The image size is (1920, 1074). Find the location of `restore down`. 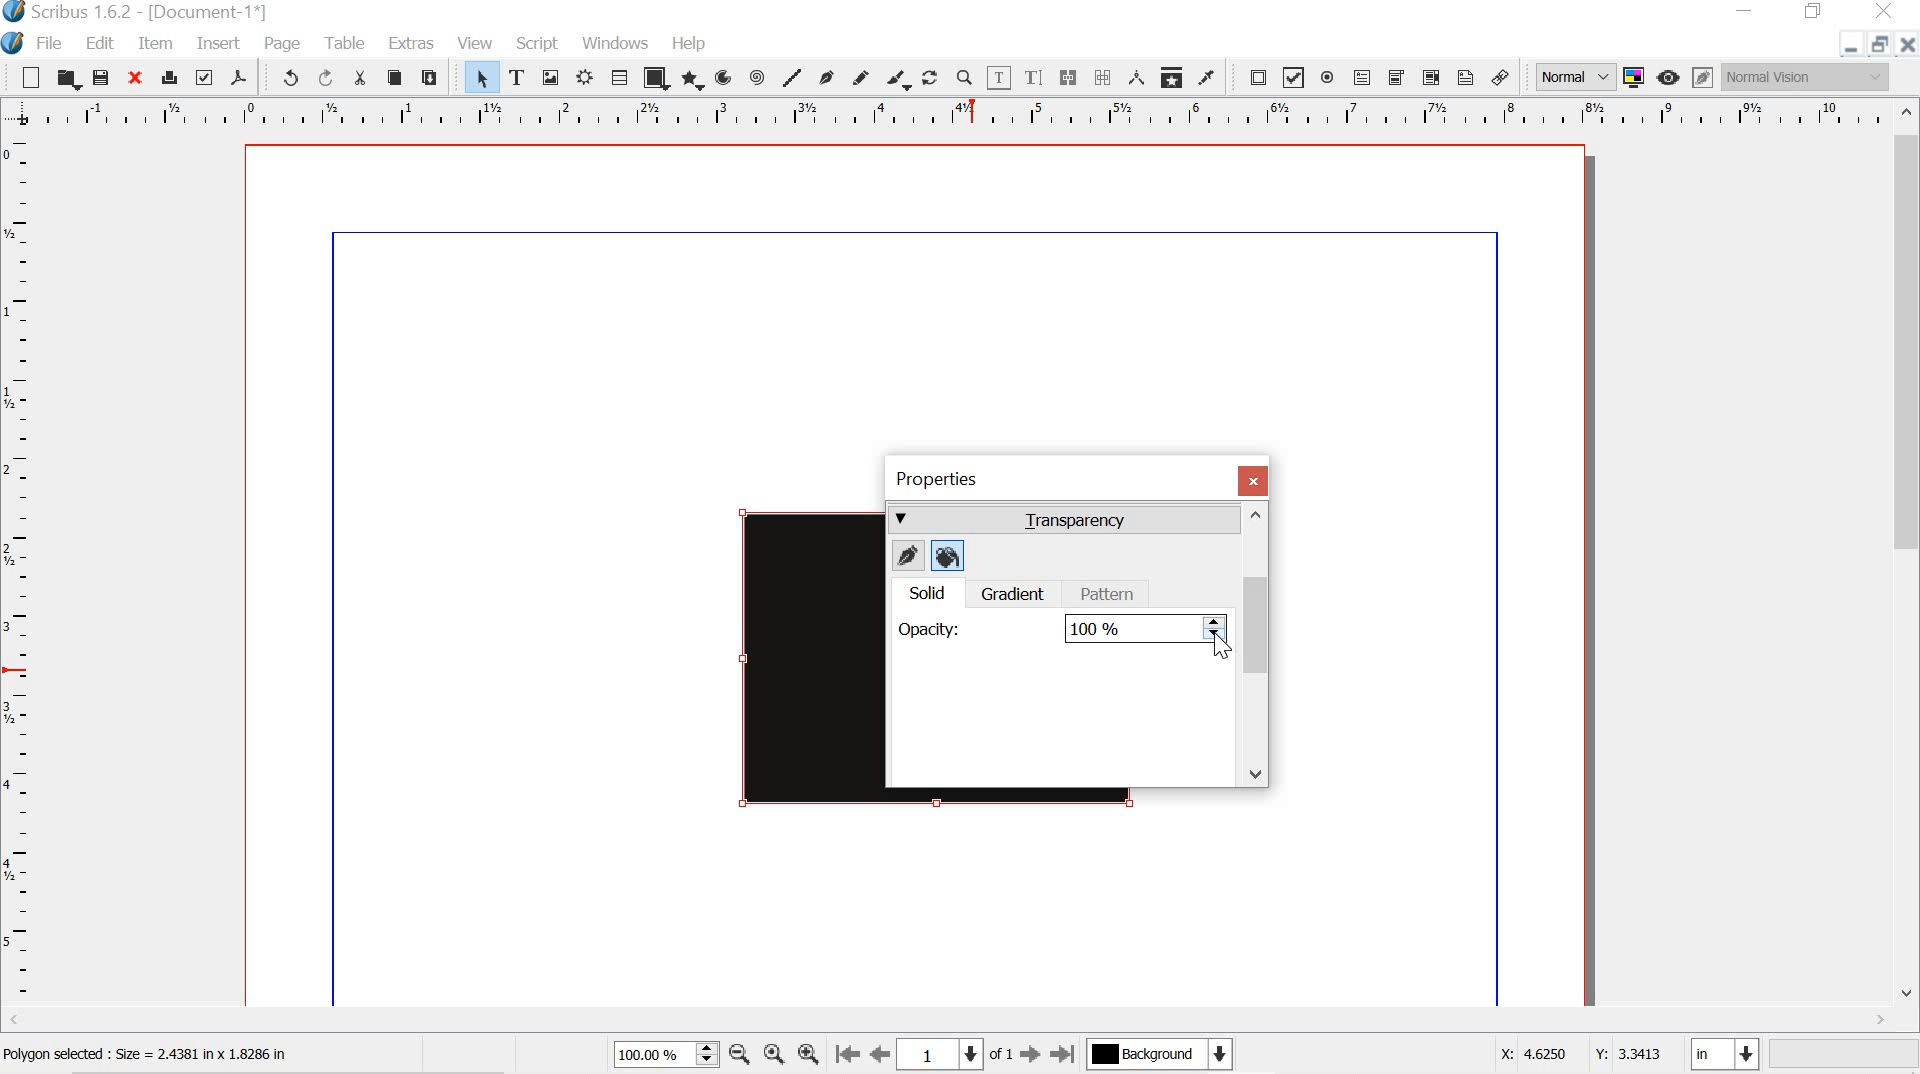

restore down is located at coordinates (1816, 12).